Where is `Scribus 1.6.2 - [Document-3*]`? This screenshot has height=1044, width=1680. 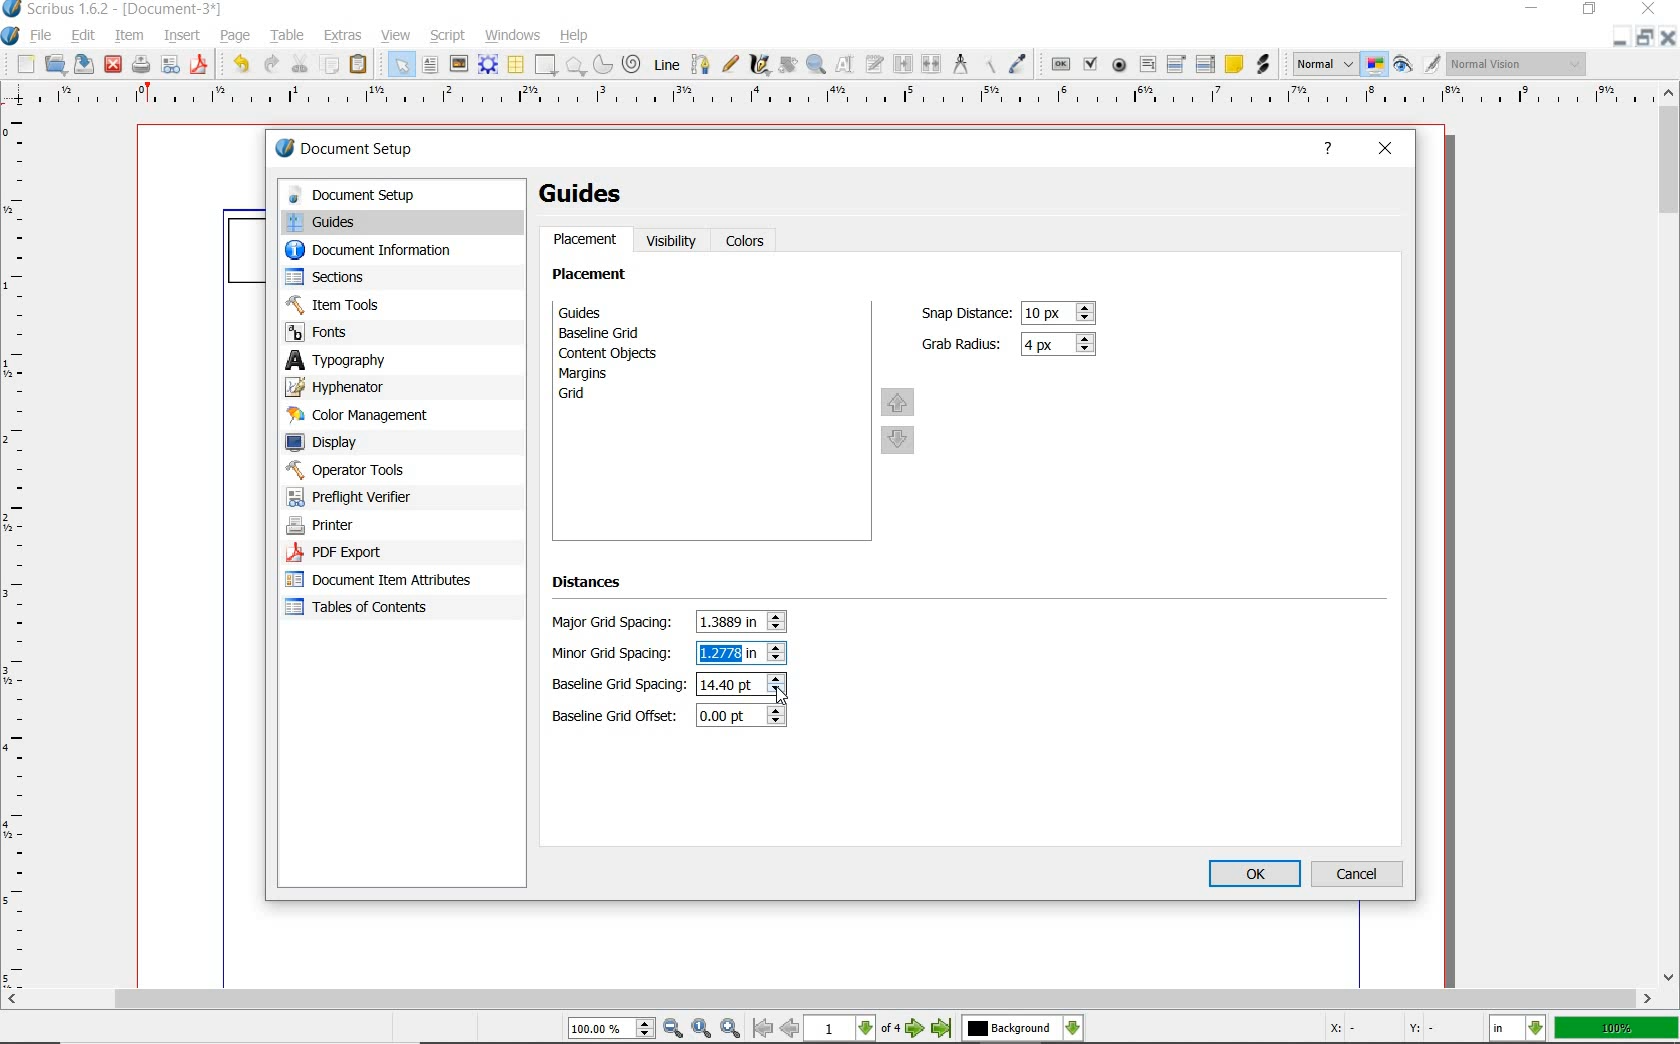
Scribus 1.6.2 - [Document-3*] is located at coordinates (113, 10).